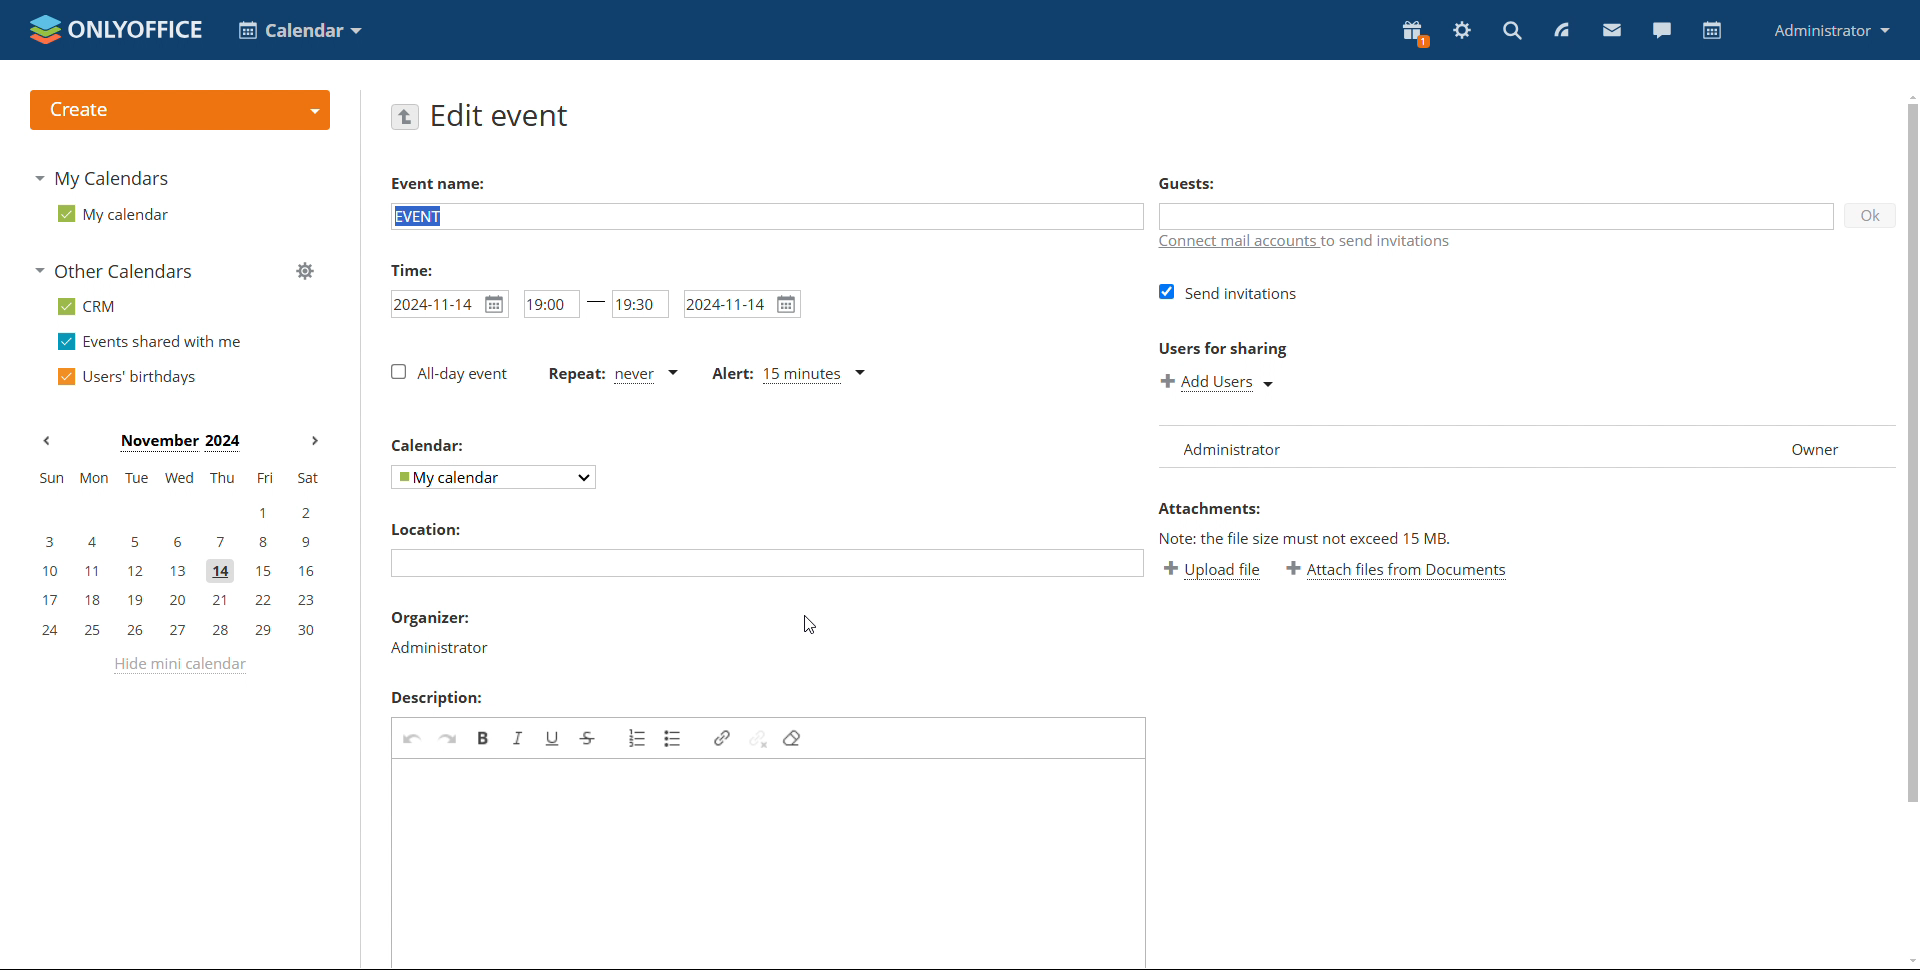 Image resolution: width=1920 pixels, height=970 pixels. What do you see at coordinates (447, 739) in the screenshot?
I see `redo` at bounding box center [447, 739].